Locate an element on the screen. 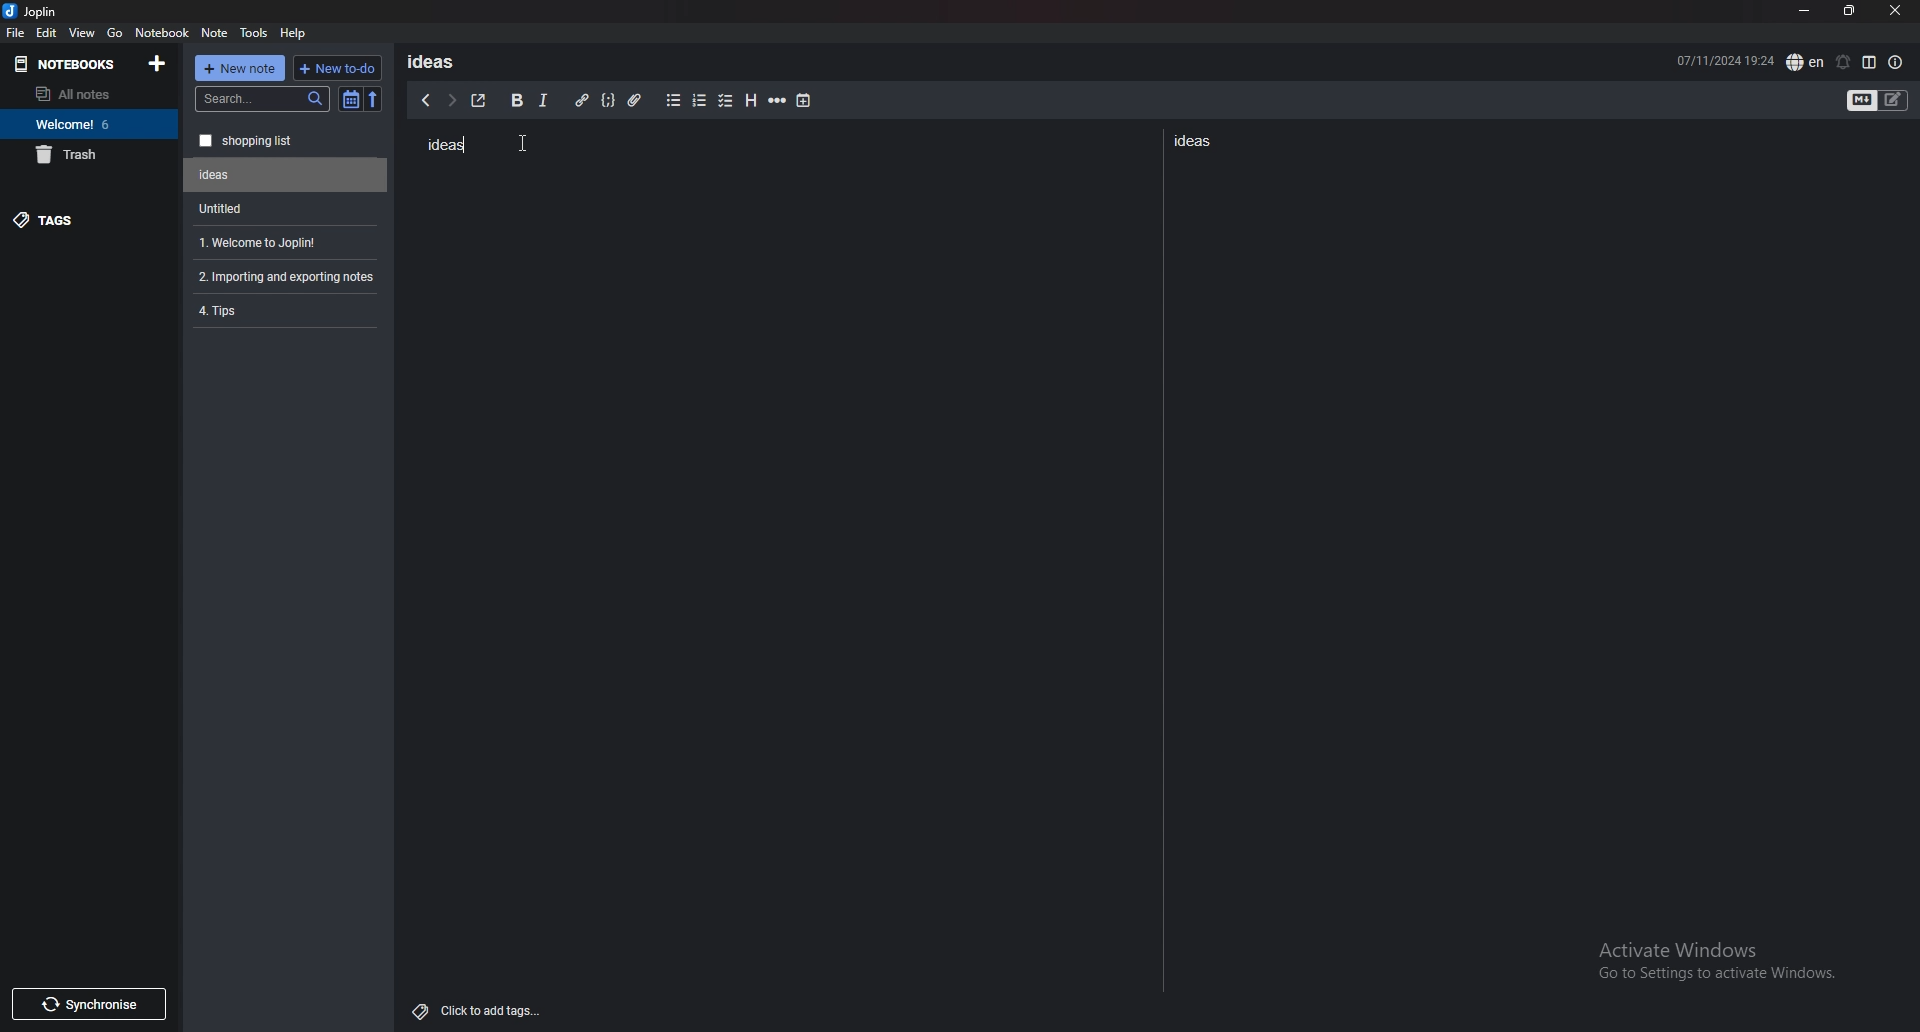 Image resolution: width=1920 pixels, height=1032 pixels. tags is located at coordinates (90, 219).